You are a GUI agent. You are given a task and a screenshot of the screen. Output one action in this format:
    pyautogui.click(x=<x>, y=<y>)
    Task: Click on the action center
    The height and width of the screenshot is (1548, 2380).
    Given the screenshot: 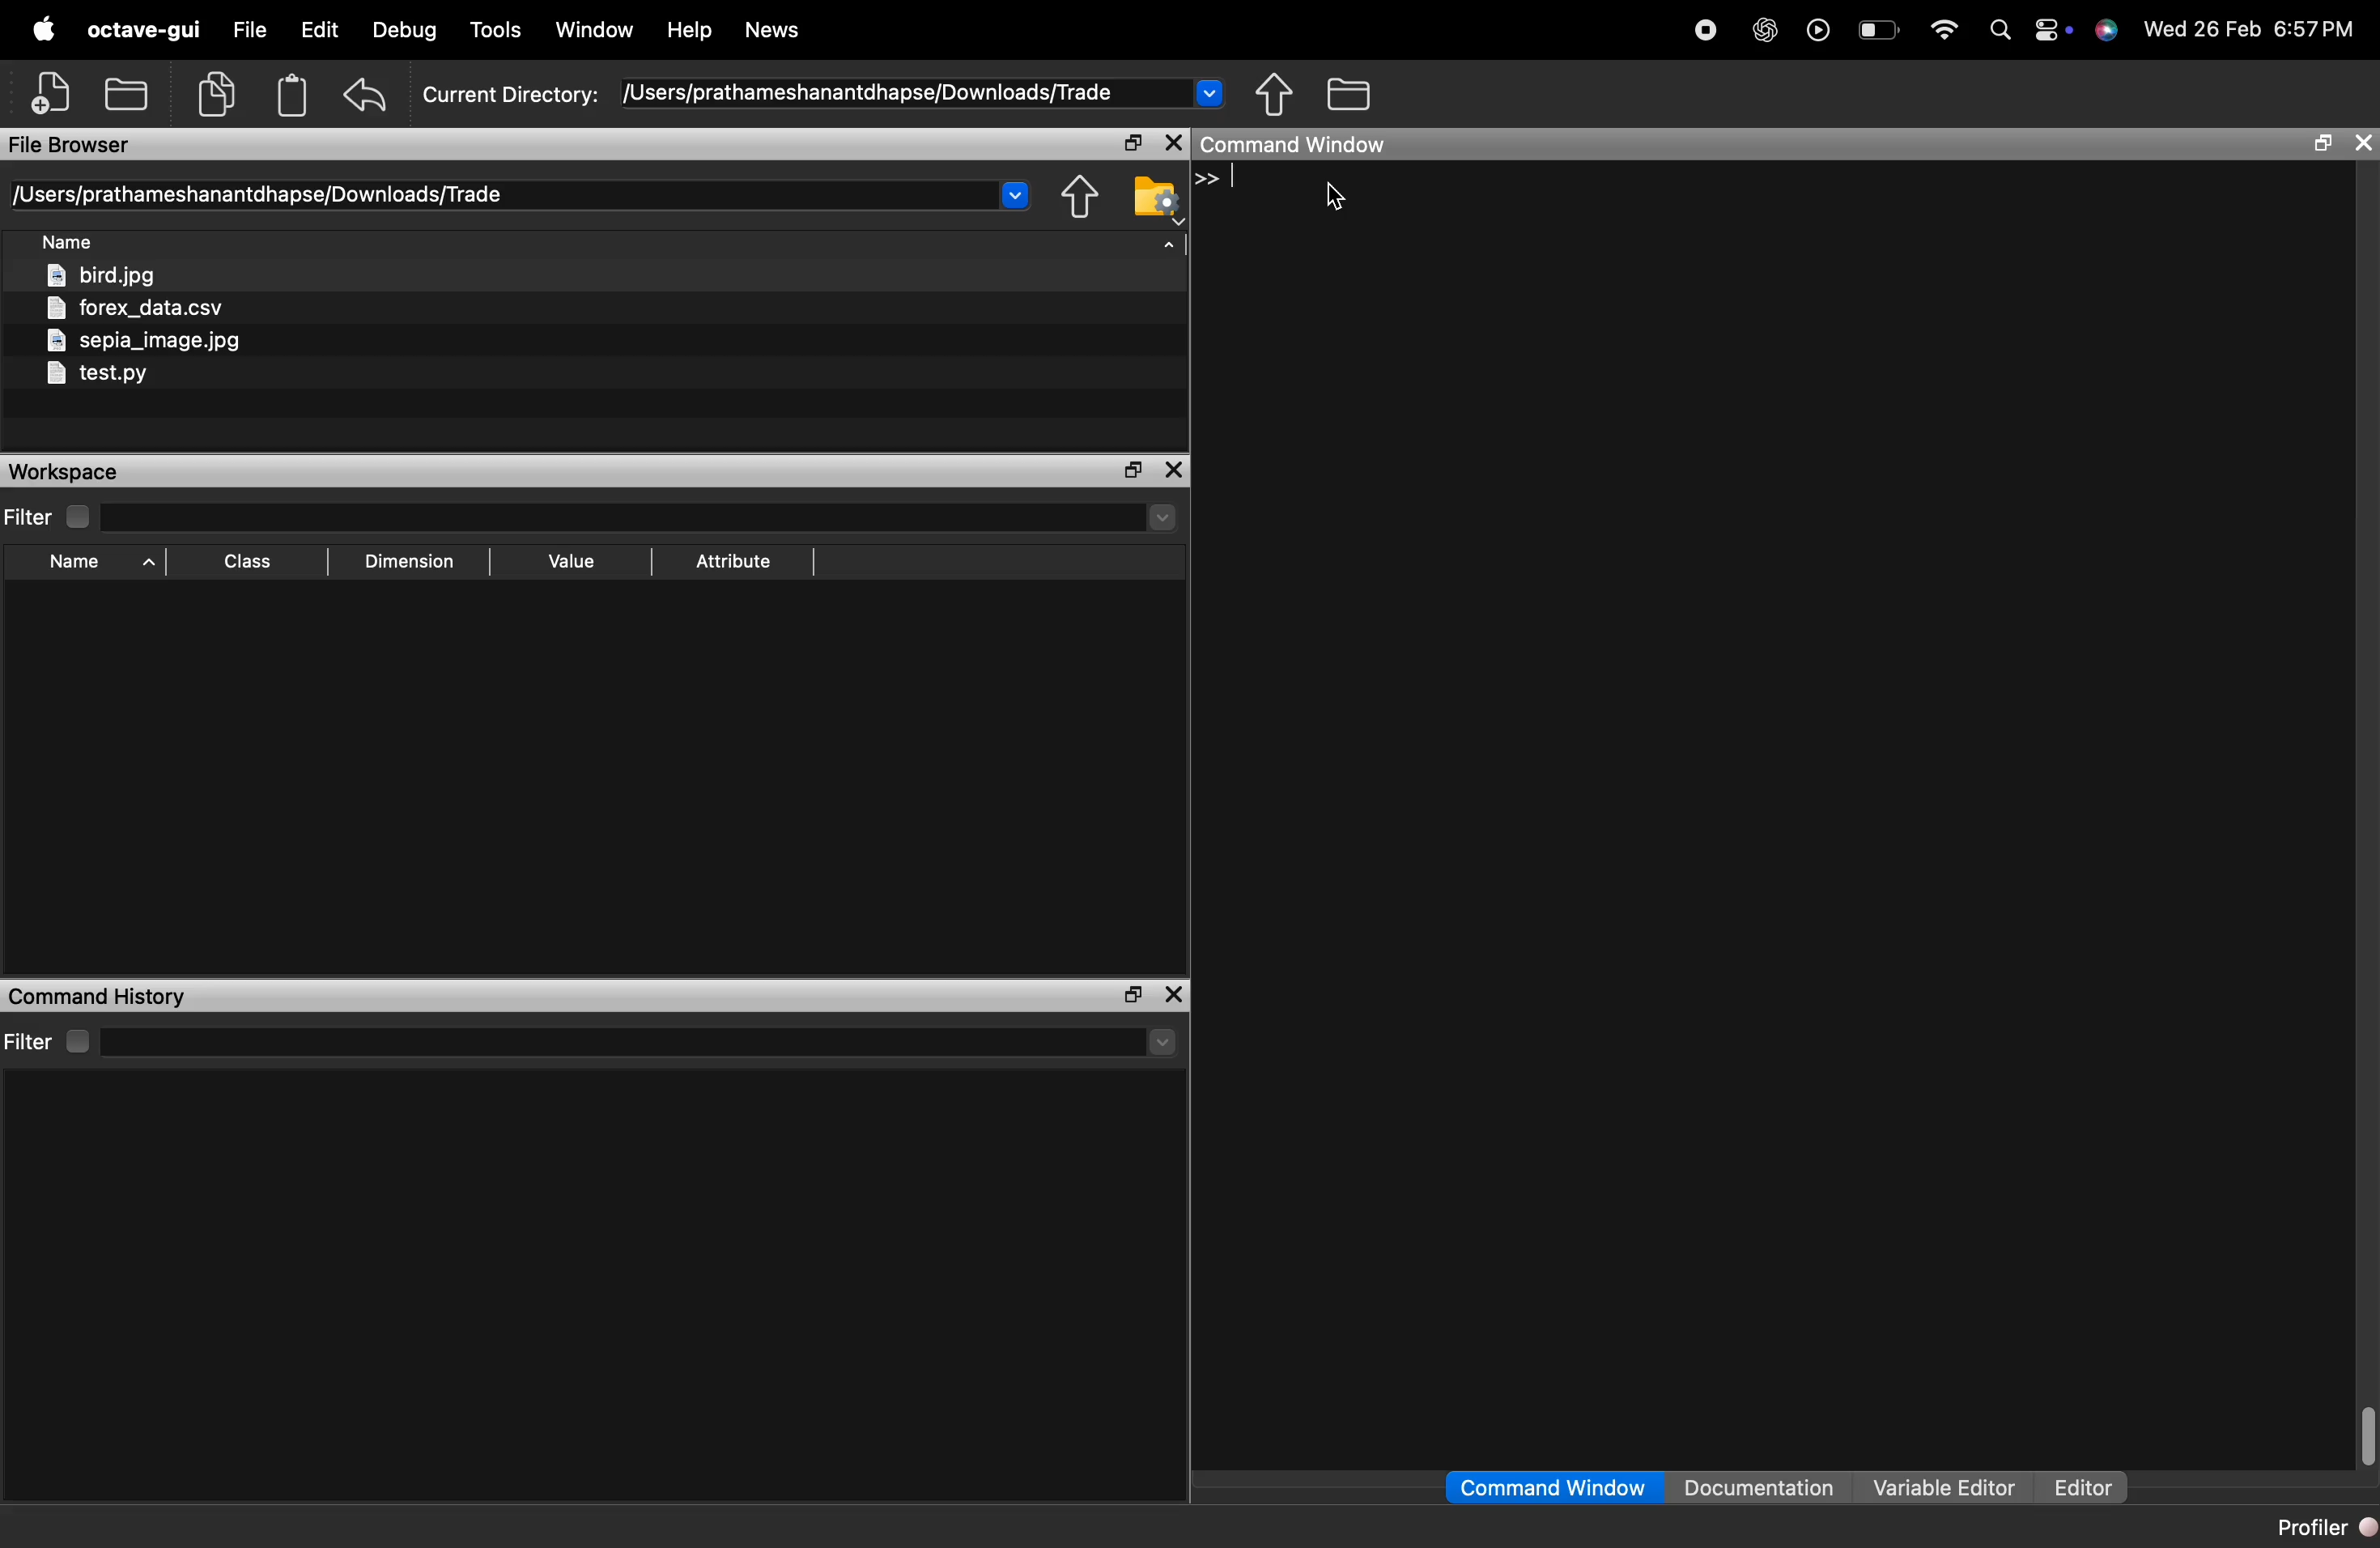 What is the action you would take?
    pyautogui.click(x=2057, y=32)
    